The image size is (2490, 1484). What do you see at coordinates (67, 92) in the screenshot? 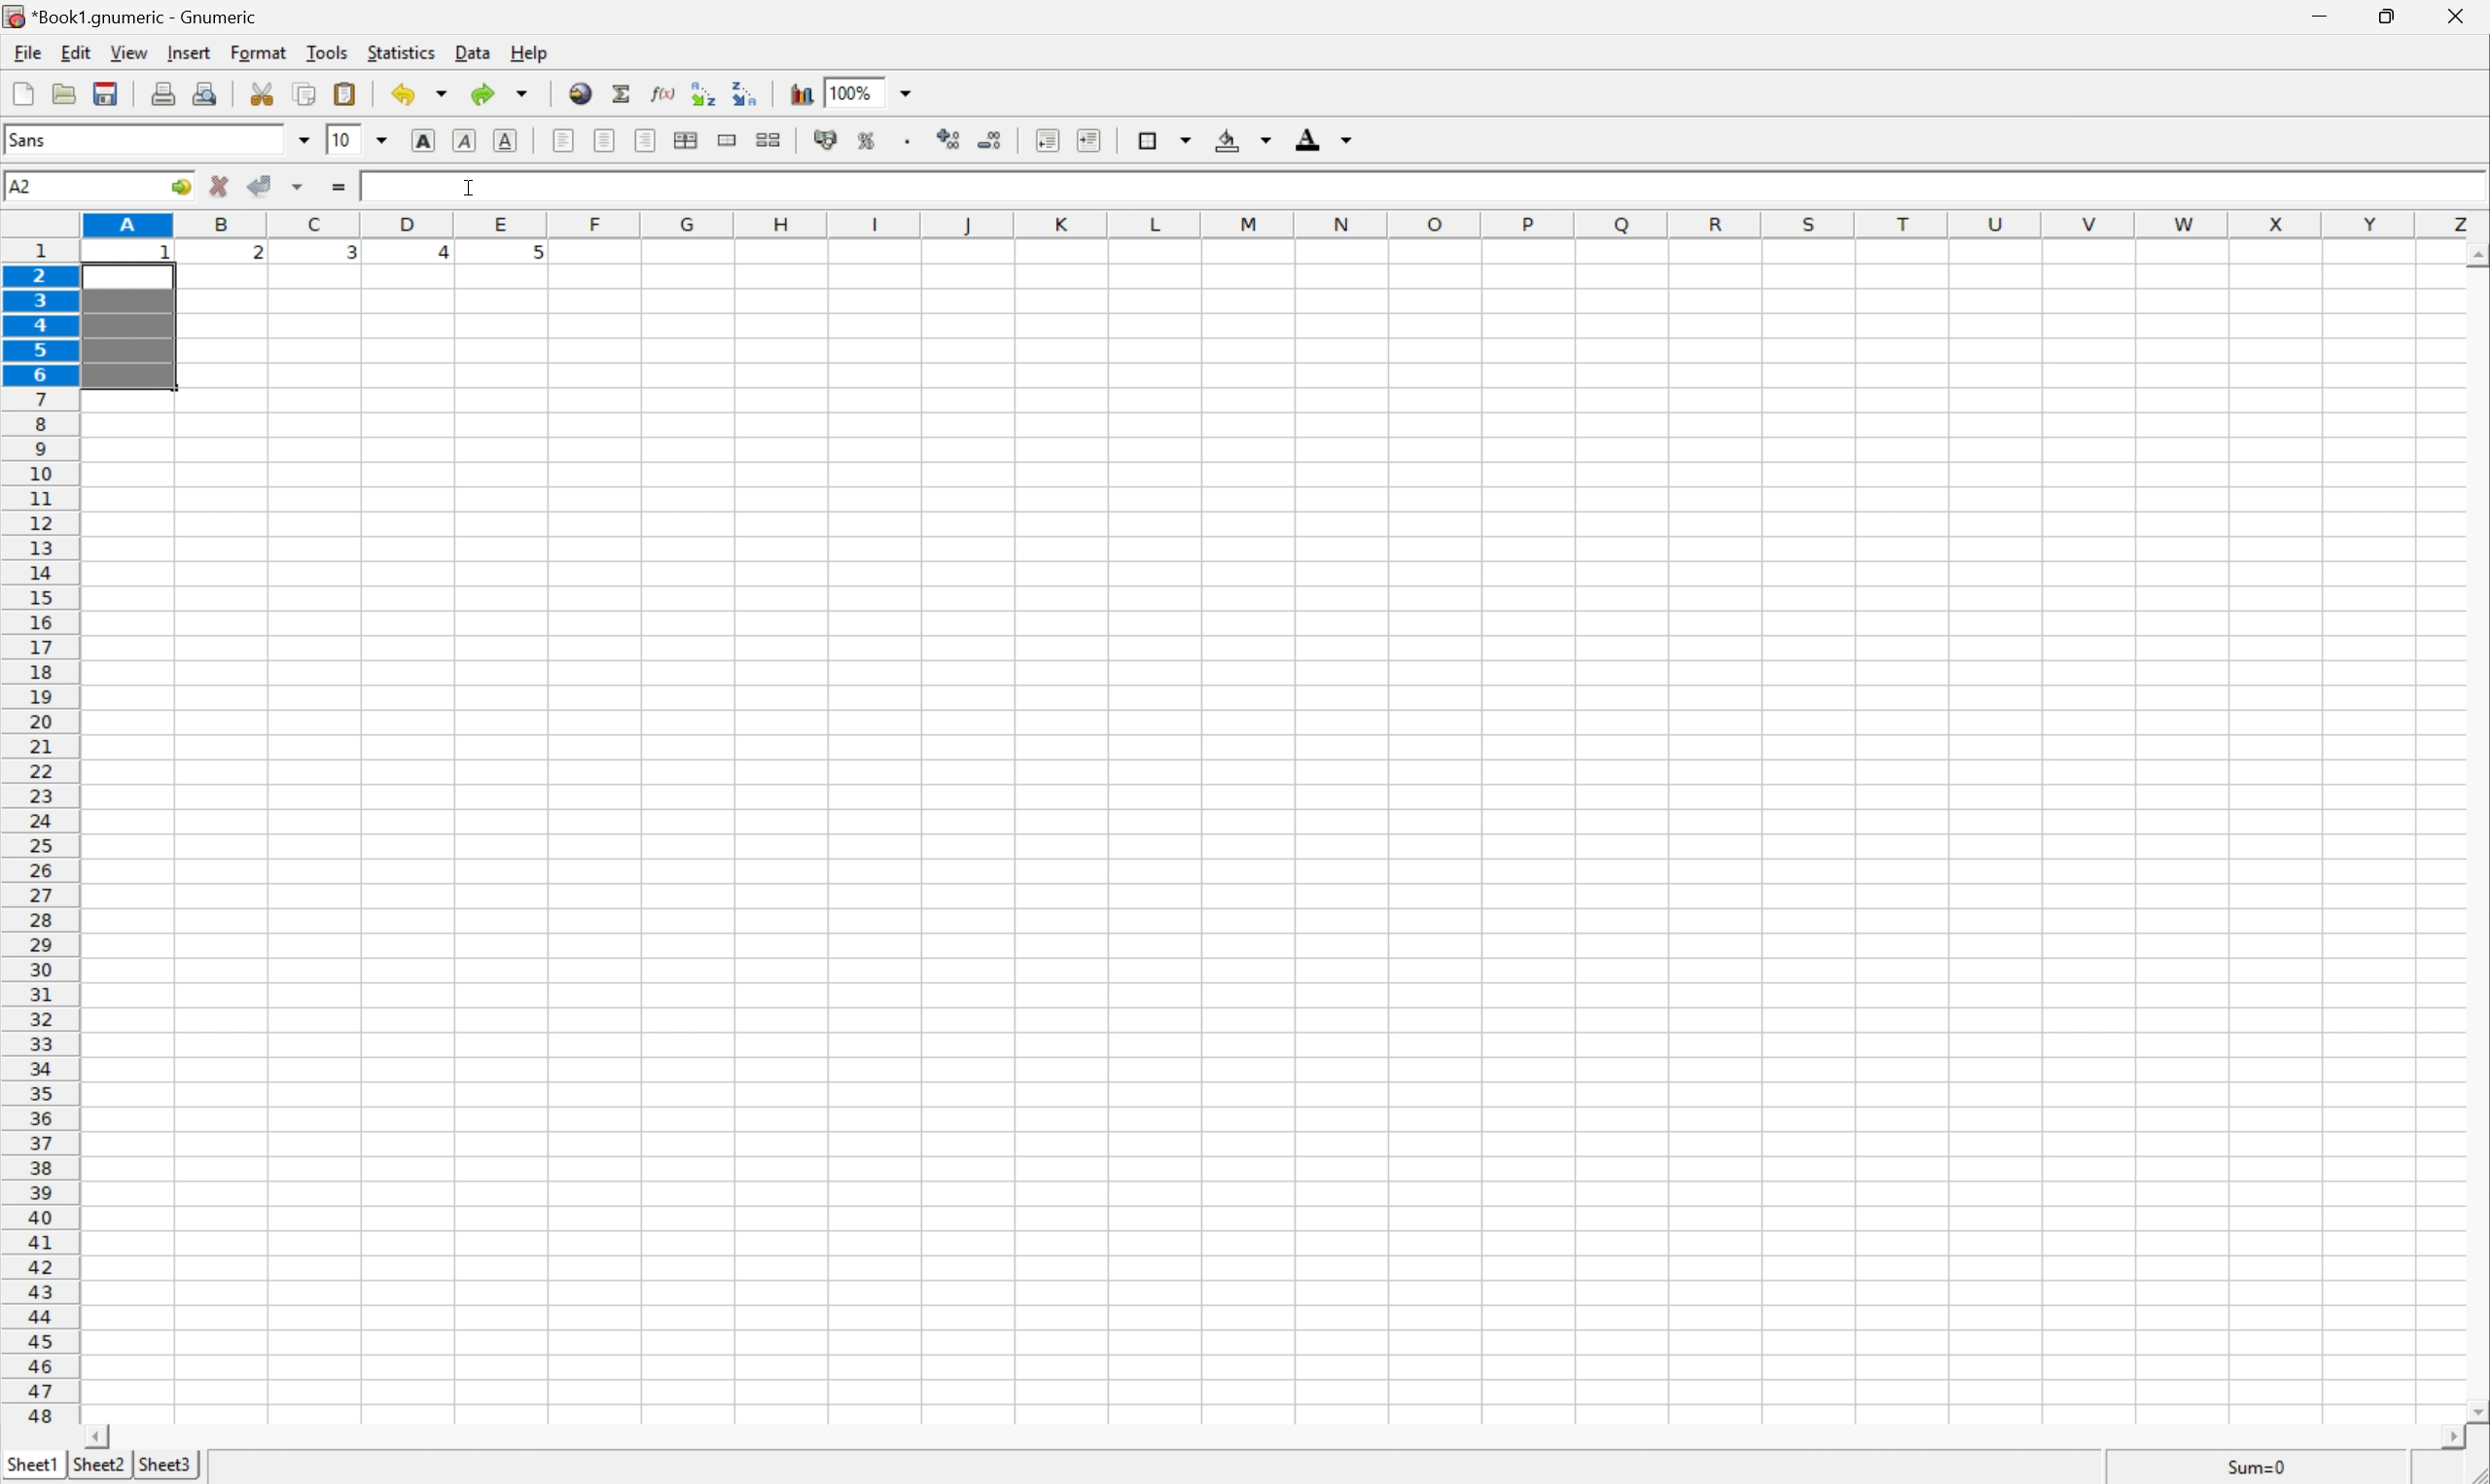
I see `open file` at bounding box center [67, 92].